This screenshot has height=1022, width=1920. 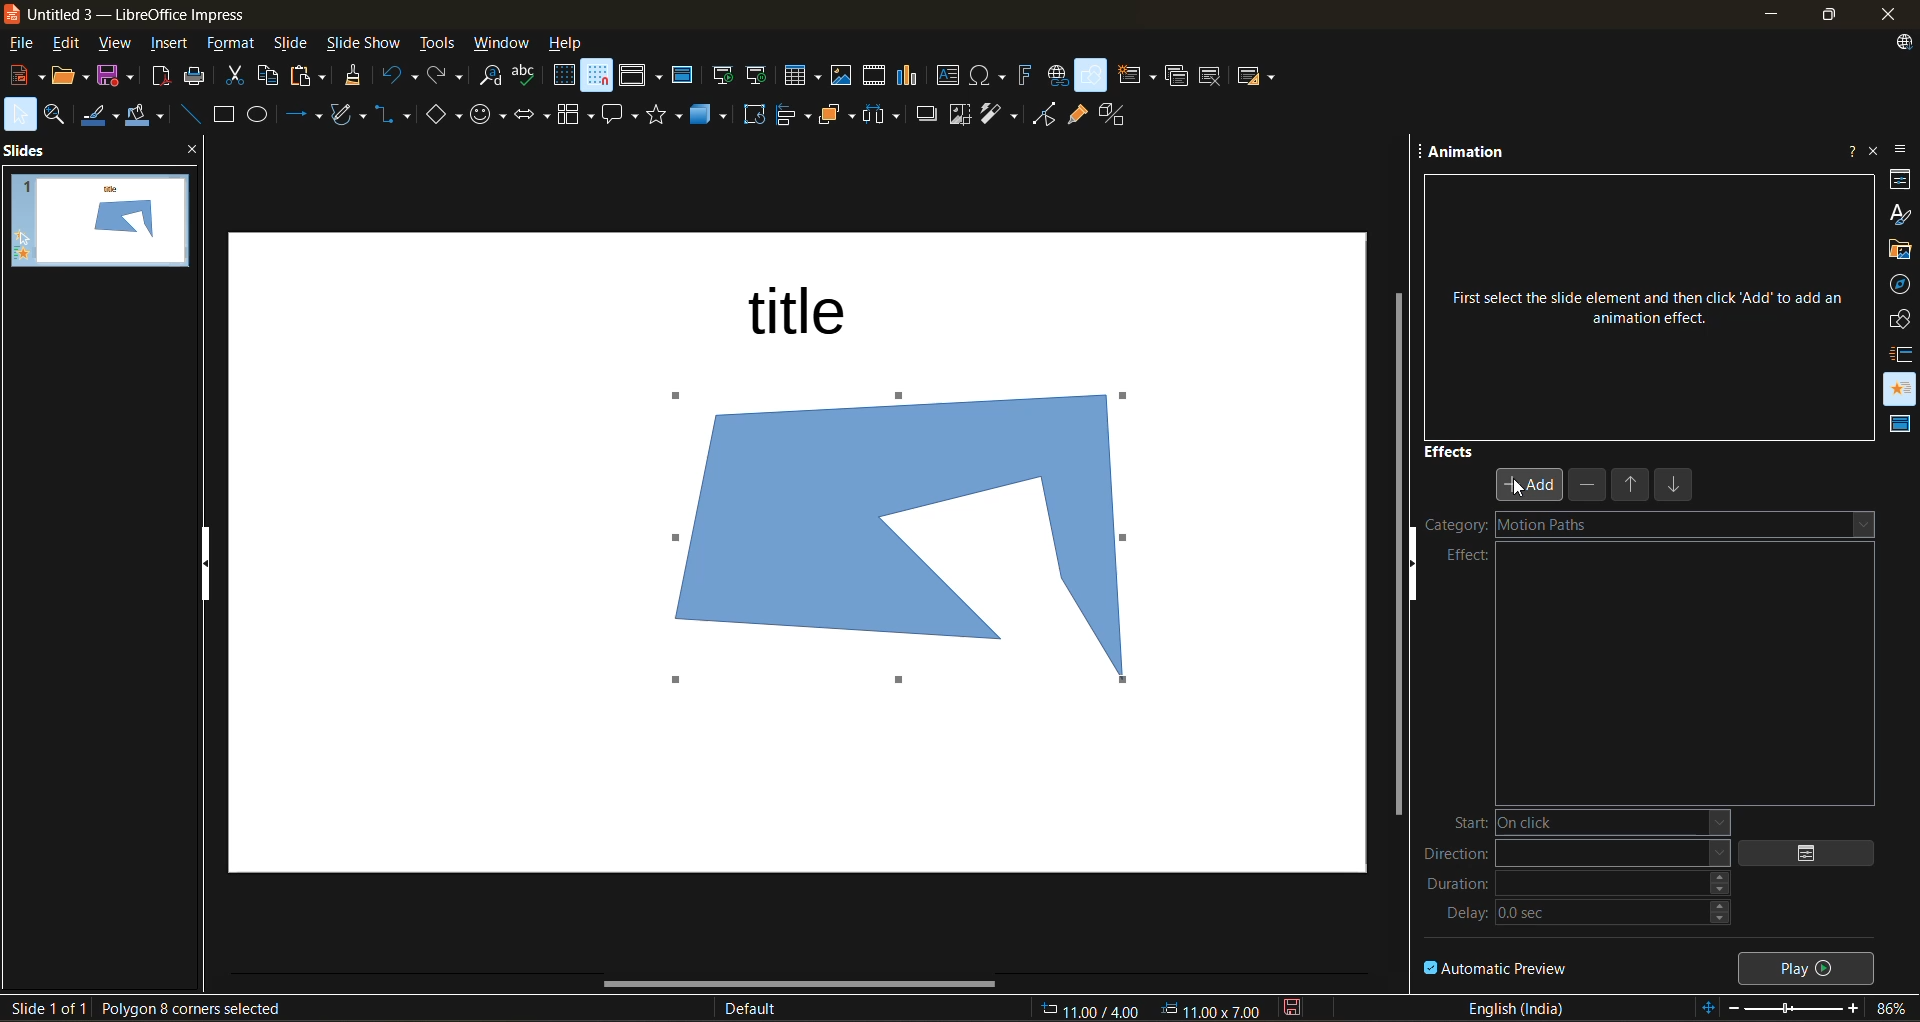 What do you see at coordinates (957, 116) in the screenshot?
I see `crop image` at bounding box center [957, 116].